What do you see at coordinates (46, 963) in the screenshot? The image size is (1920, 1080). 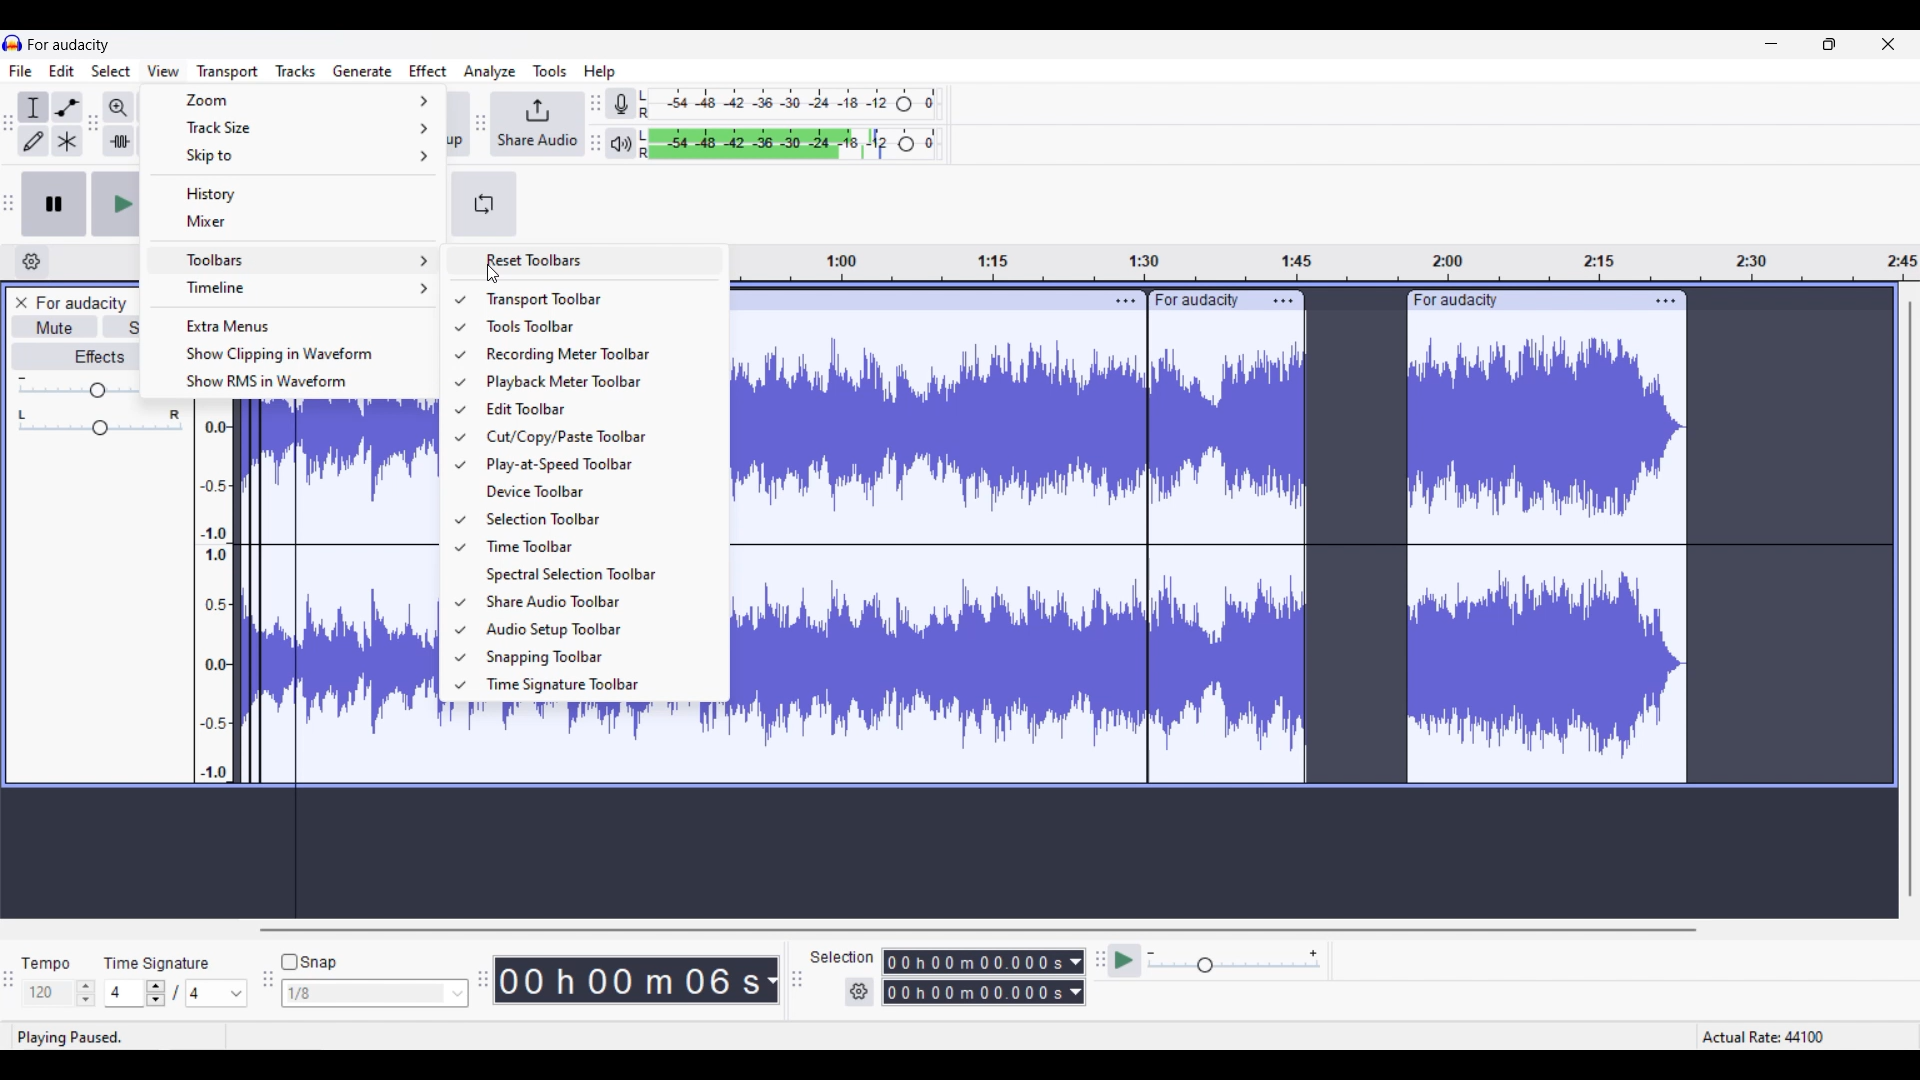 I see `tempo` at bounding box center [46, 963].